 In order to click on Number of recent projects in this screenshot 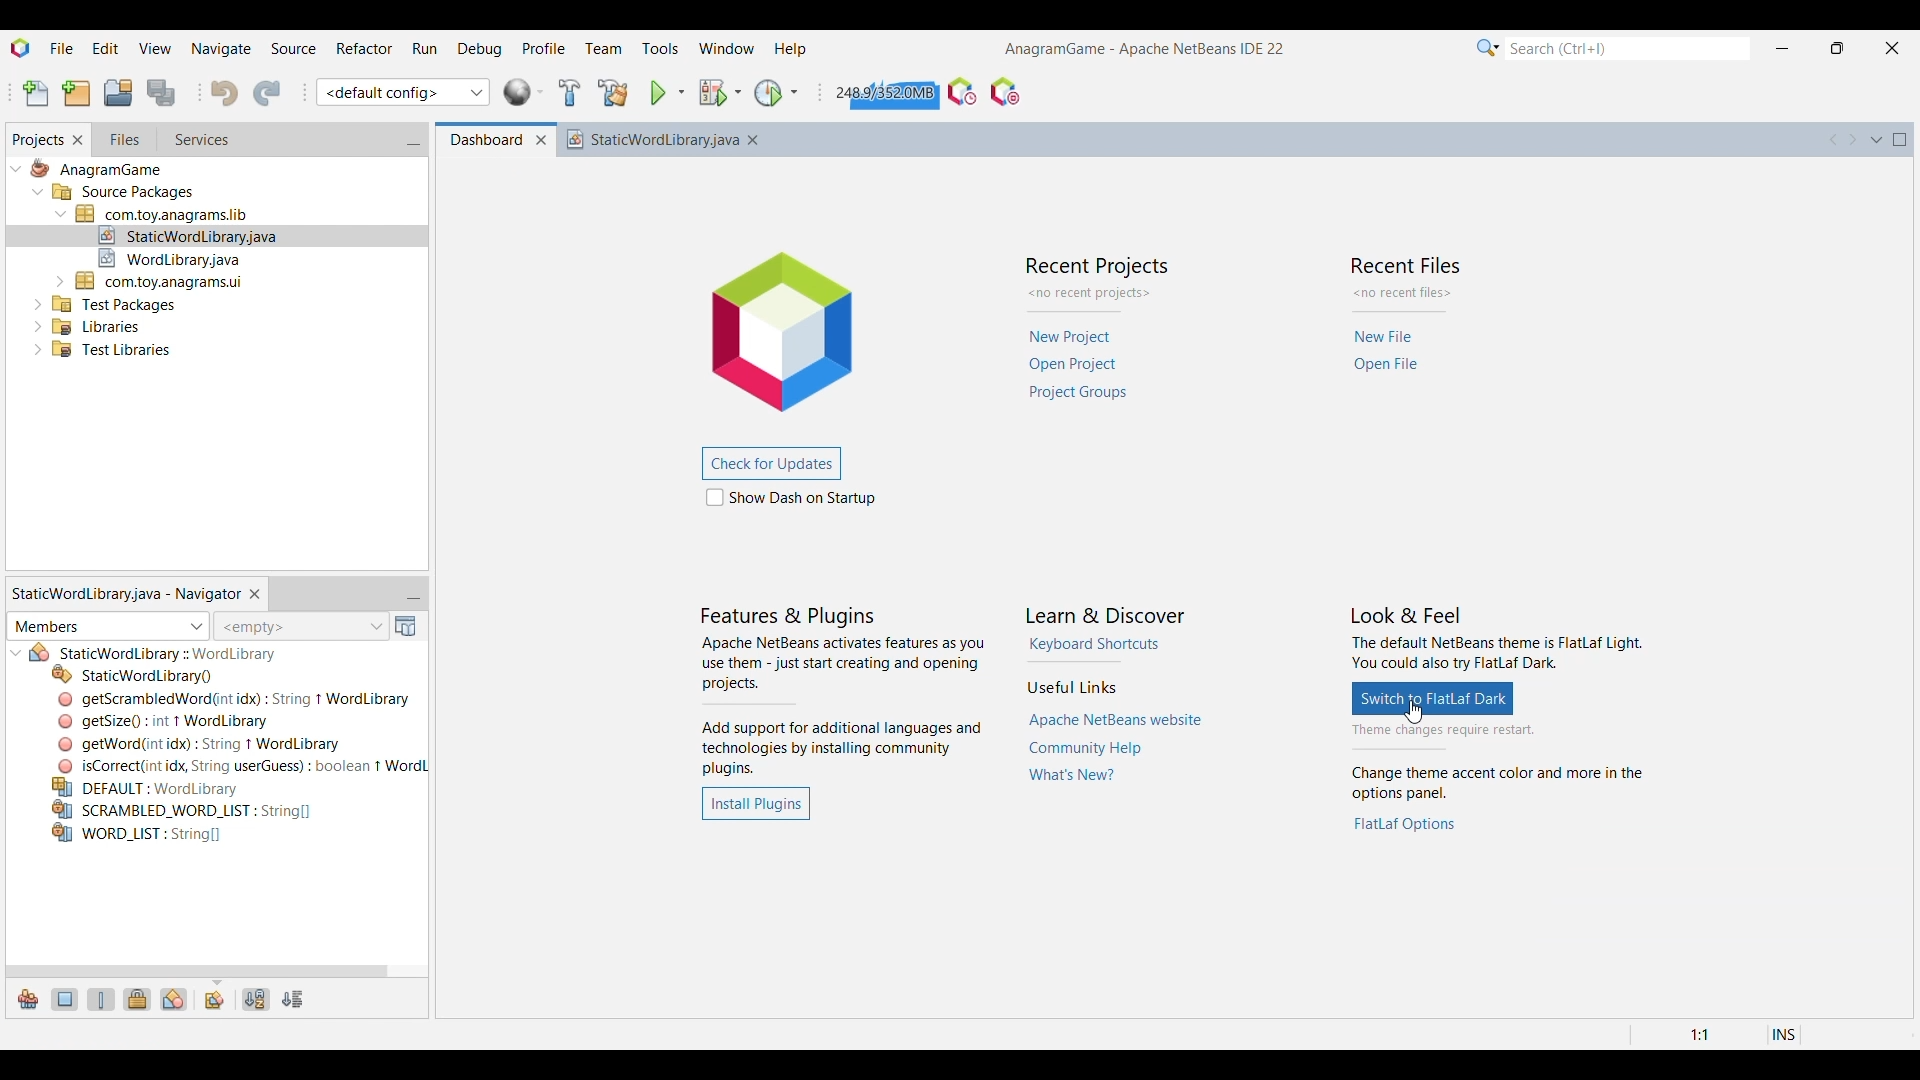, I will do `click(1097, 294)`.